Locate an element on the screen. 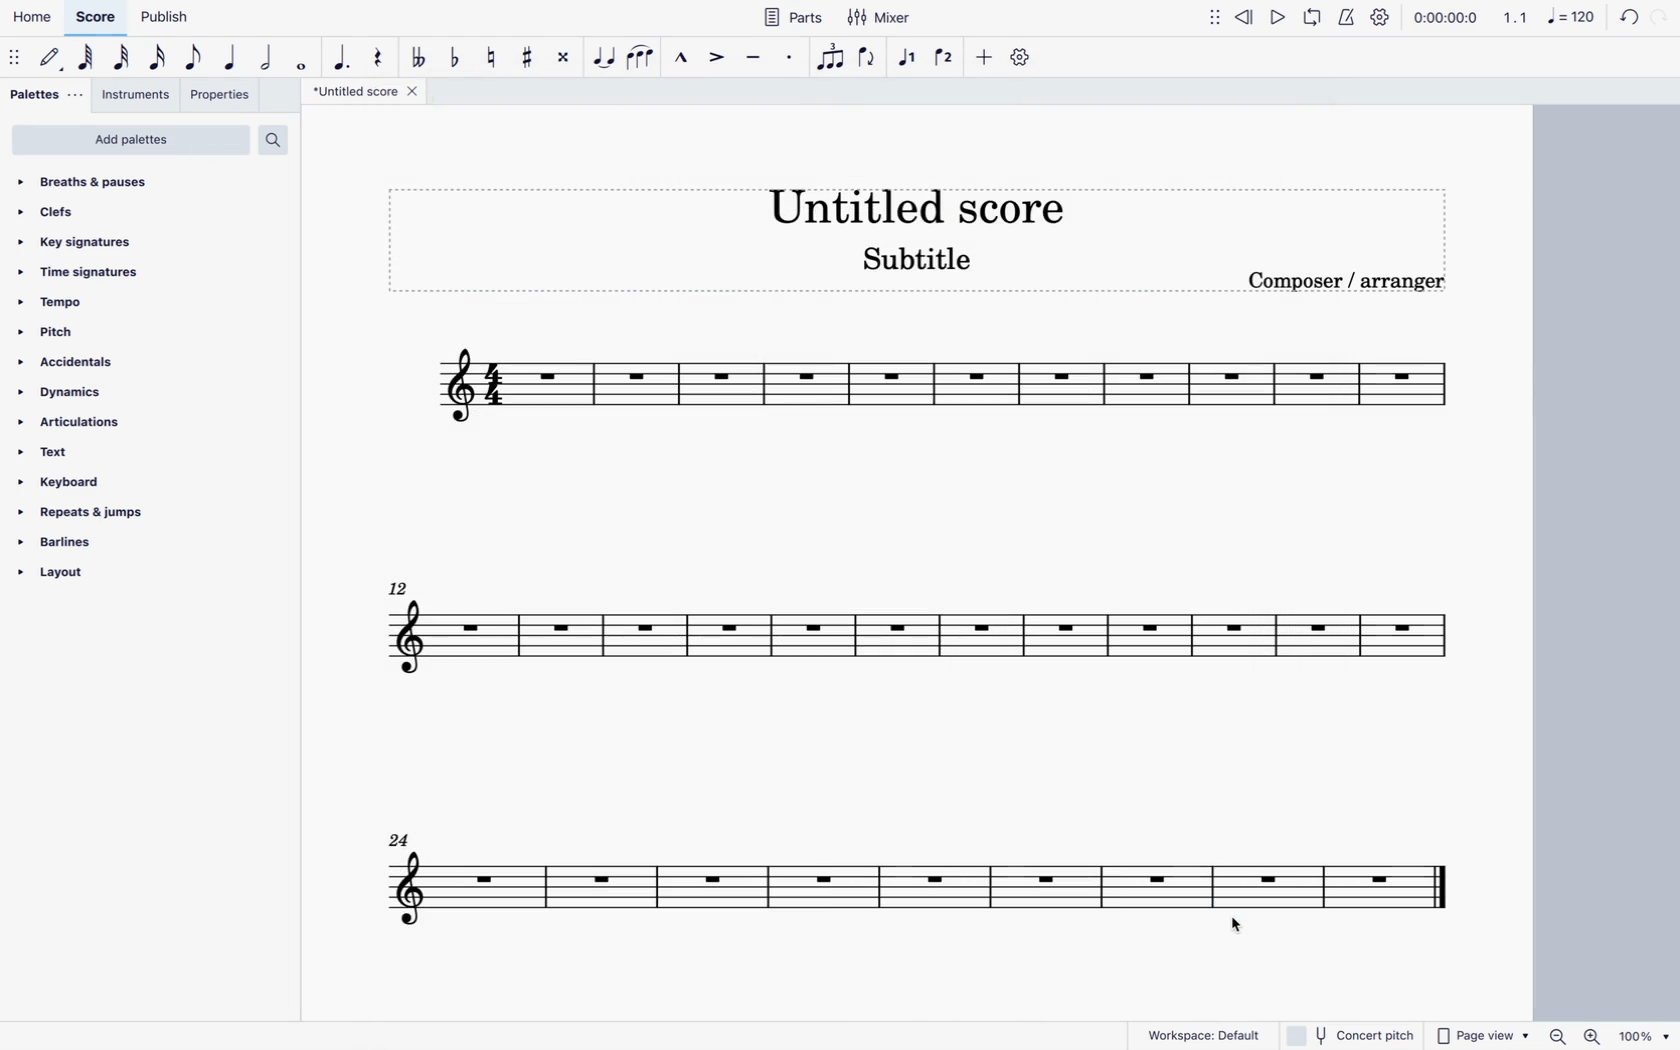 This screenshot has width=1680, height=1050. full note is located at coordinates (300, 62).